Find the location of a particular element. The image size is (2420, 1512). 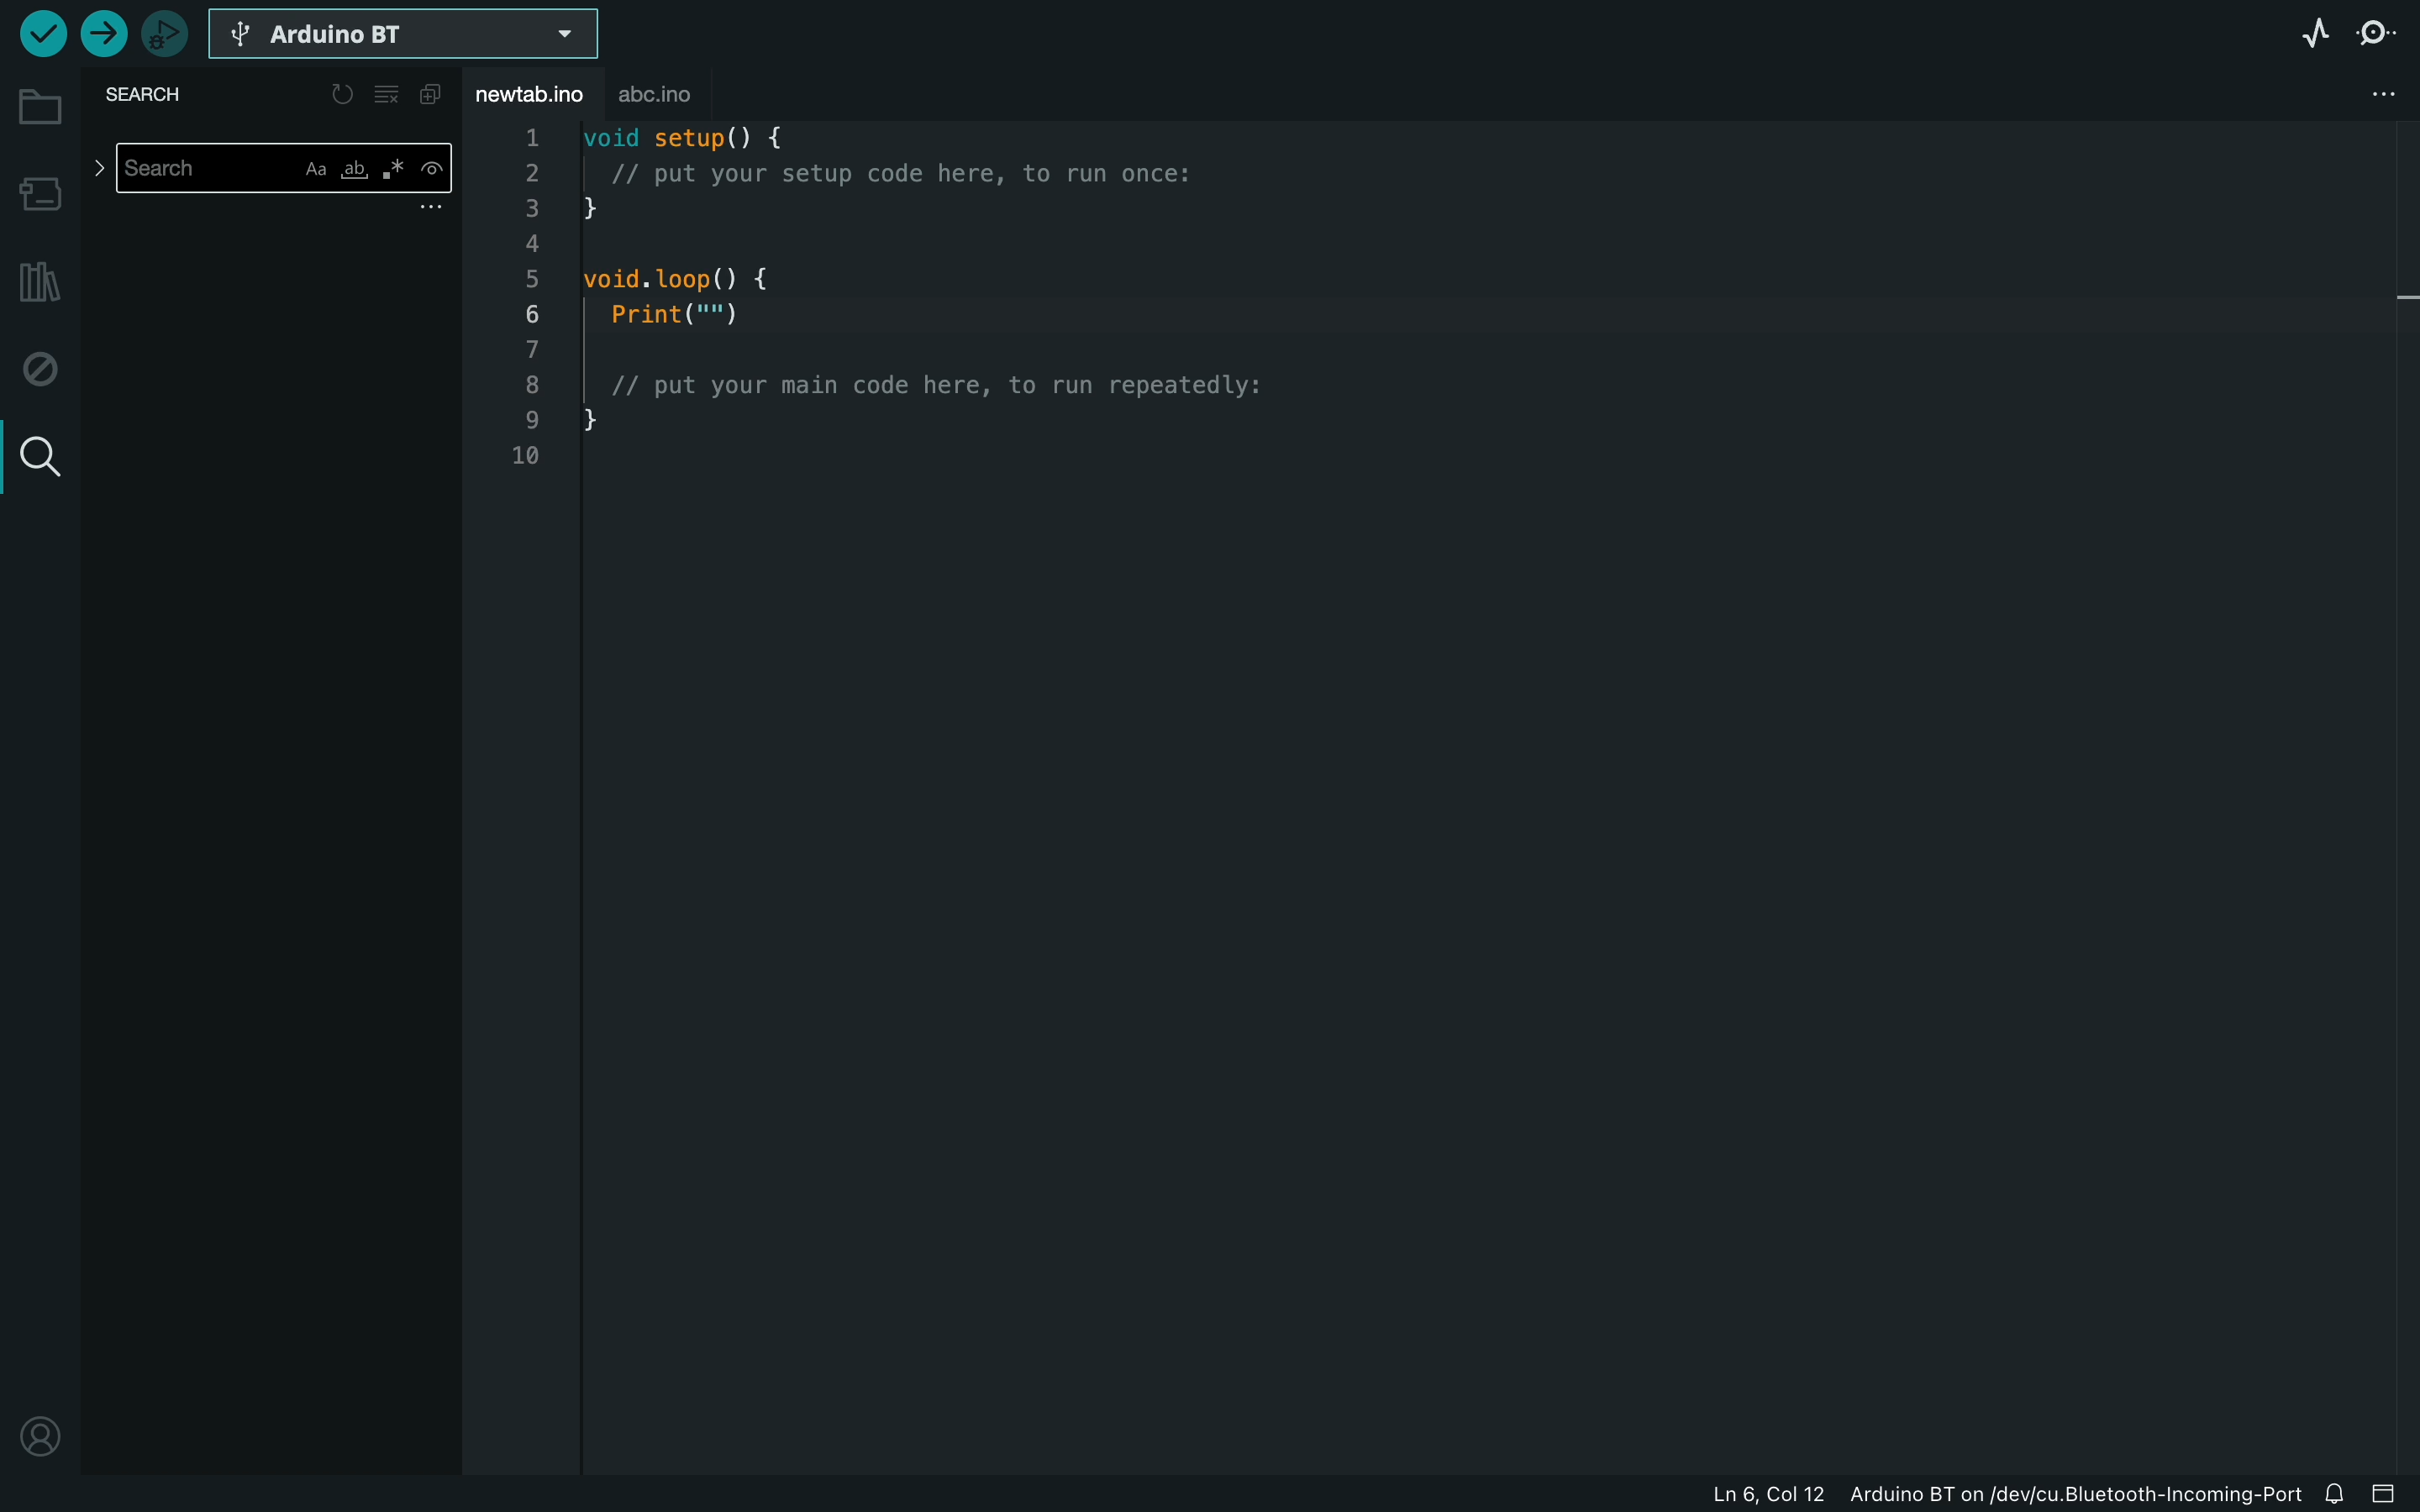

file tab is located at coordinates (537, 98).